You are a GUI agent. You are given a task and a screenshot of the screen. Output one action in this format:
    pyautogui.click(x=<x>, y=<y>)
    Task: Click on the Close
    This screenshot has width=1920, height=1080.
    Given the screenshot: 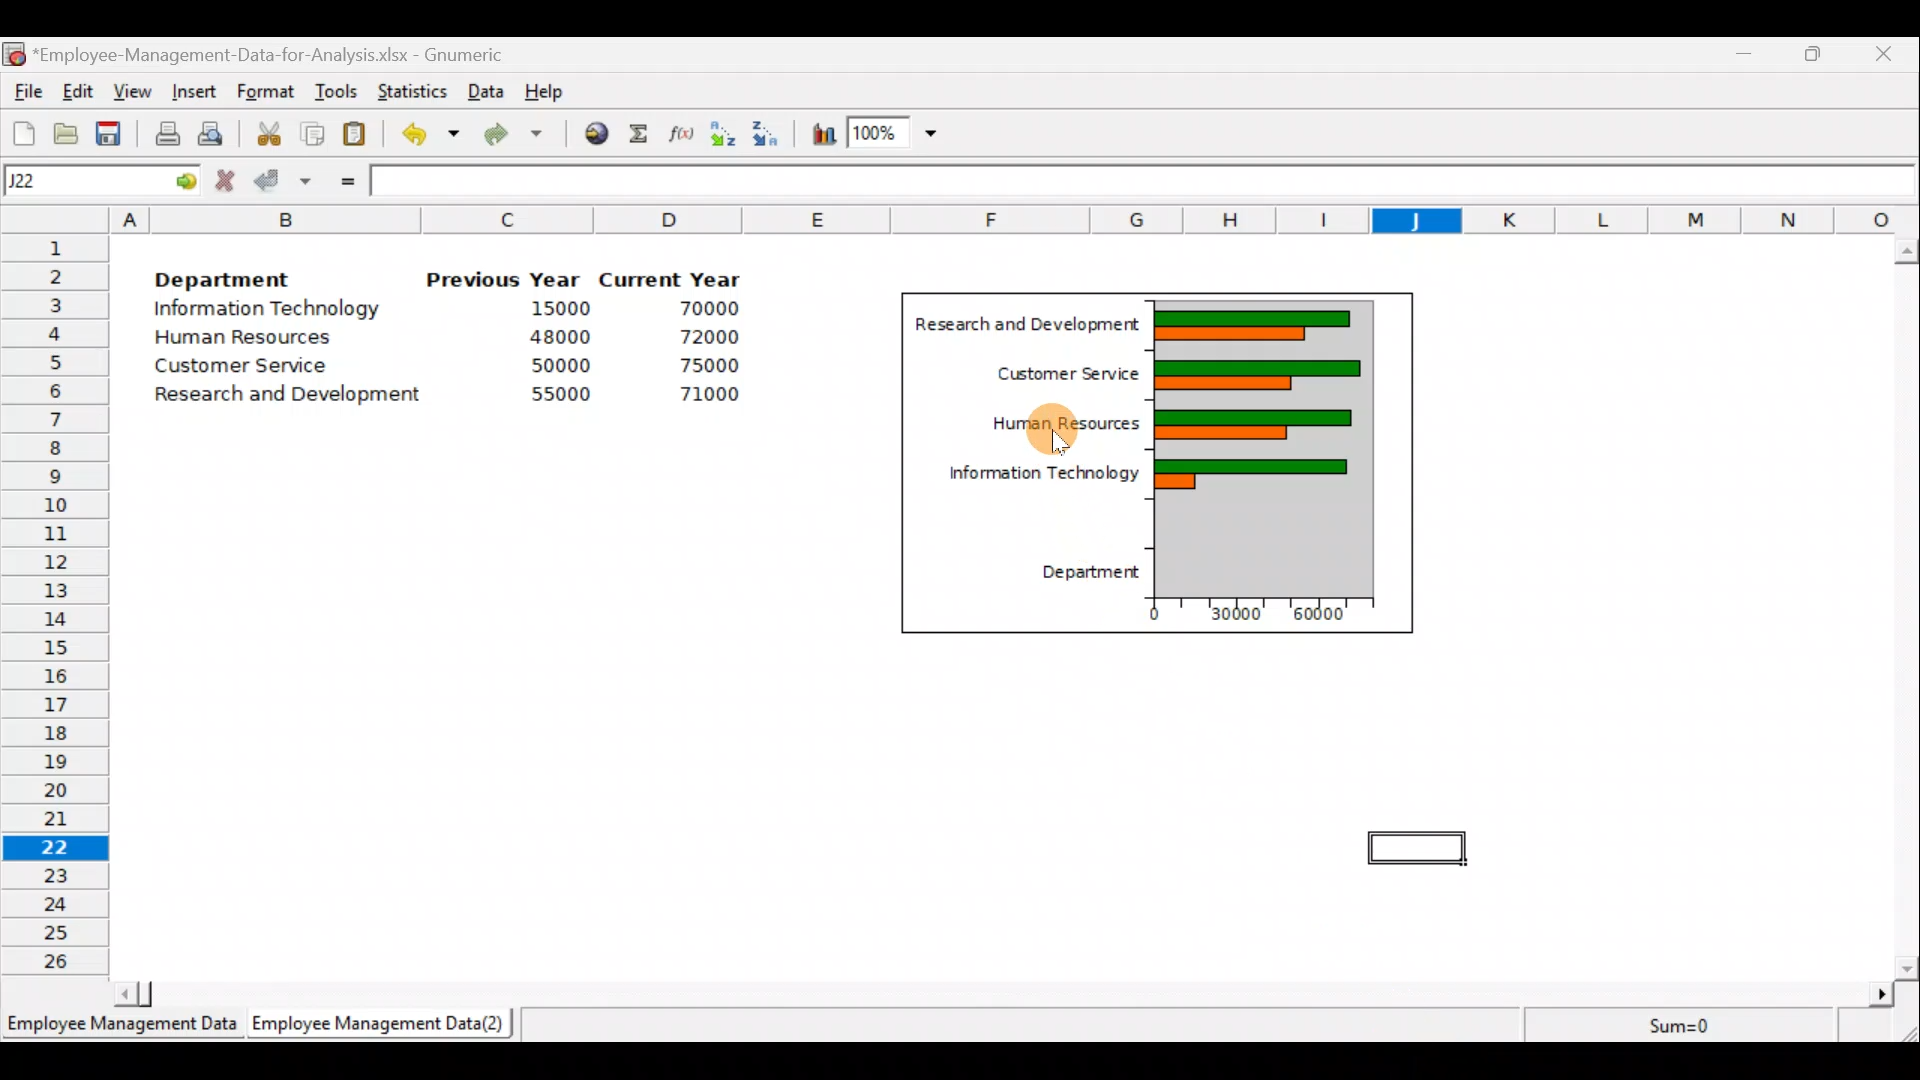 What is the action you would take?
    pyautogui.click(x=1888, y=59)
    